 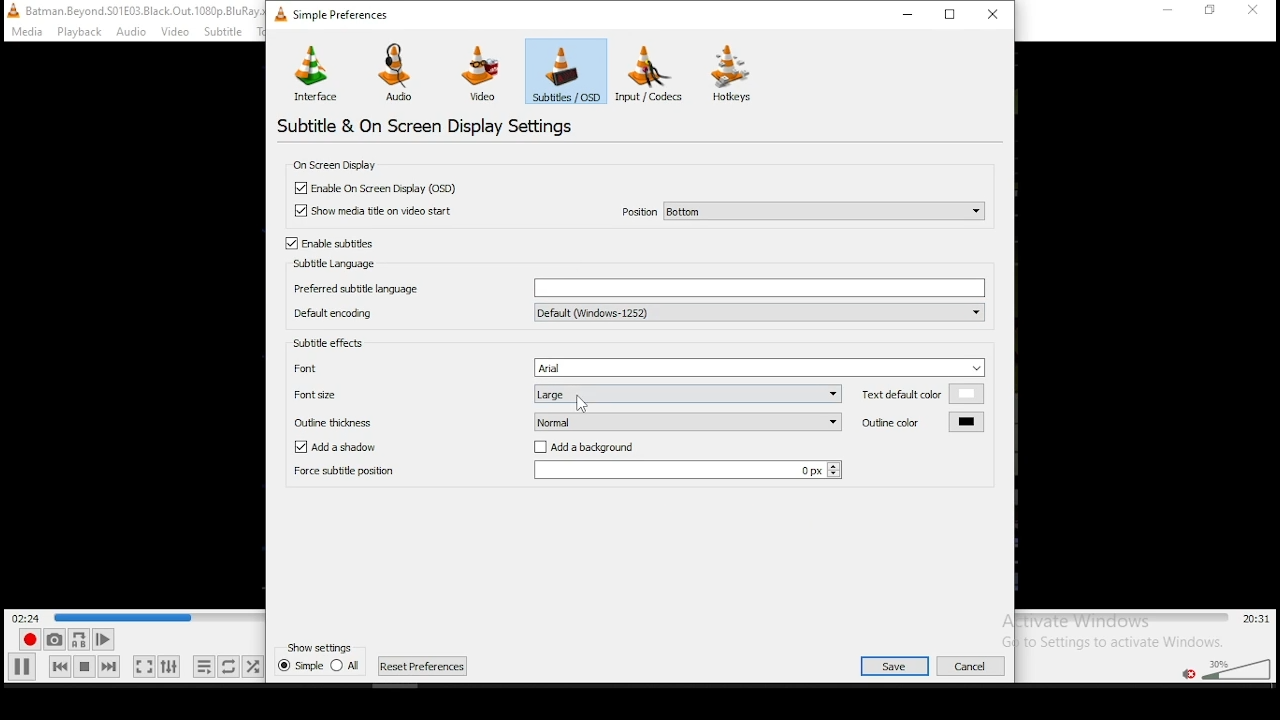 I want to click on font size  Large, so click(x=565, y=393).